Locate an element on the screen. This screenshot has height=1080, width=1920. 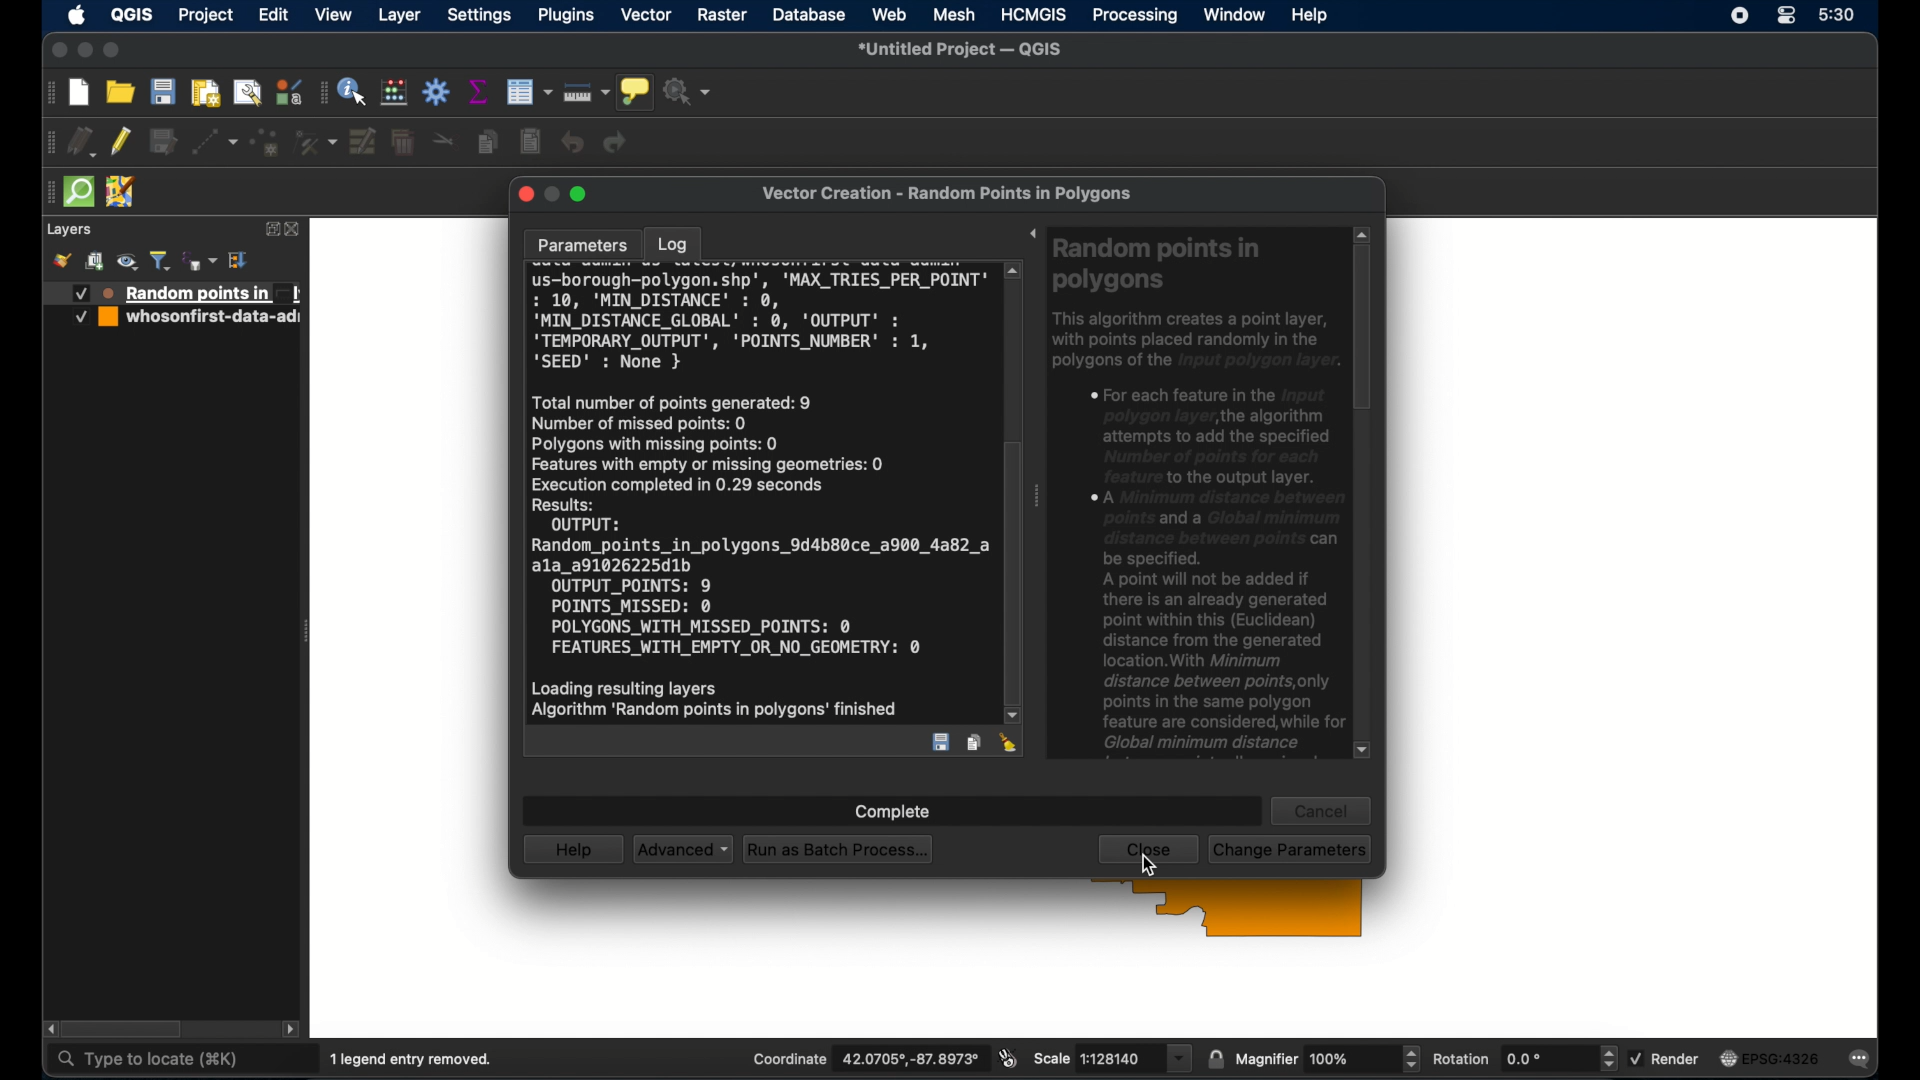
log entry is located at coordinates (758, 493).